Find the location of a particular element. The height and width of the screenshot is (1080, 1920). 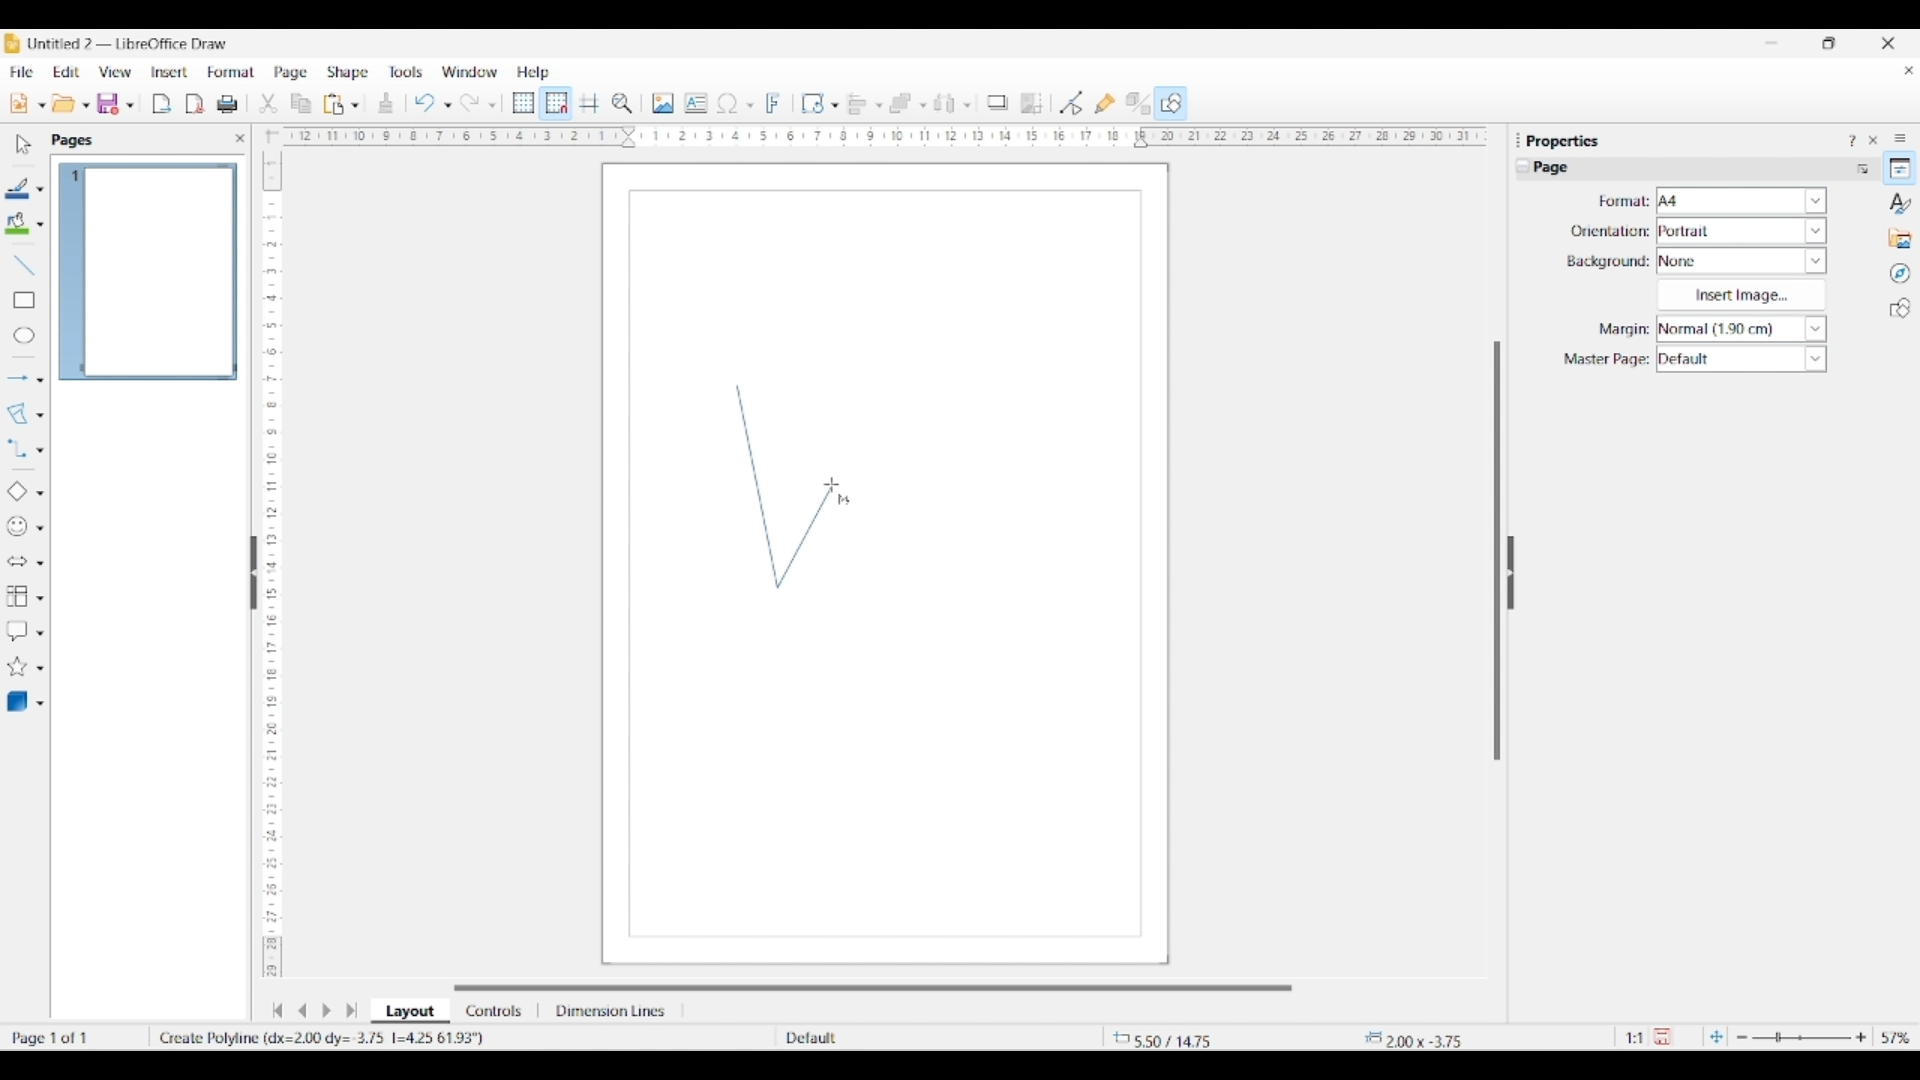

Indicates master page settings is located at coordinates (1605, 360).